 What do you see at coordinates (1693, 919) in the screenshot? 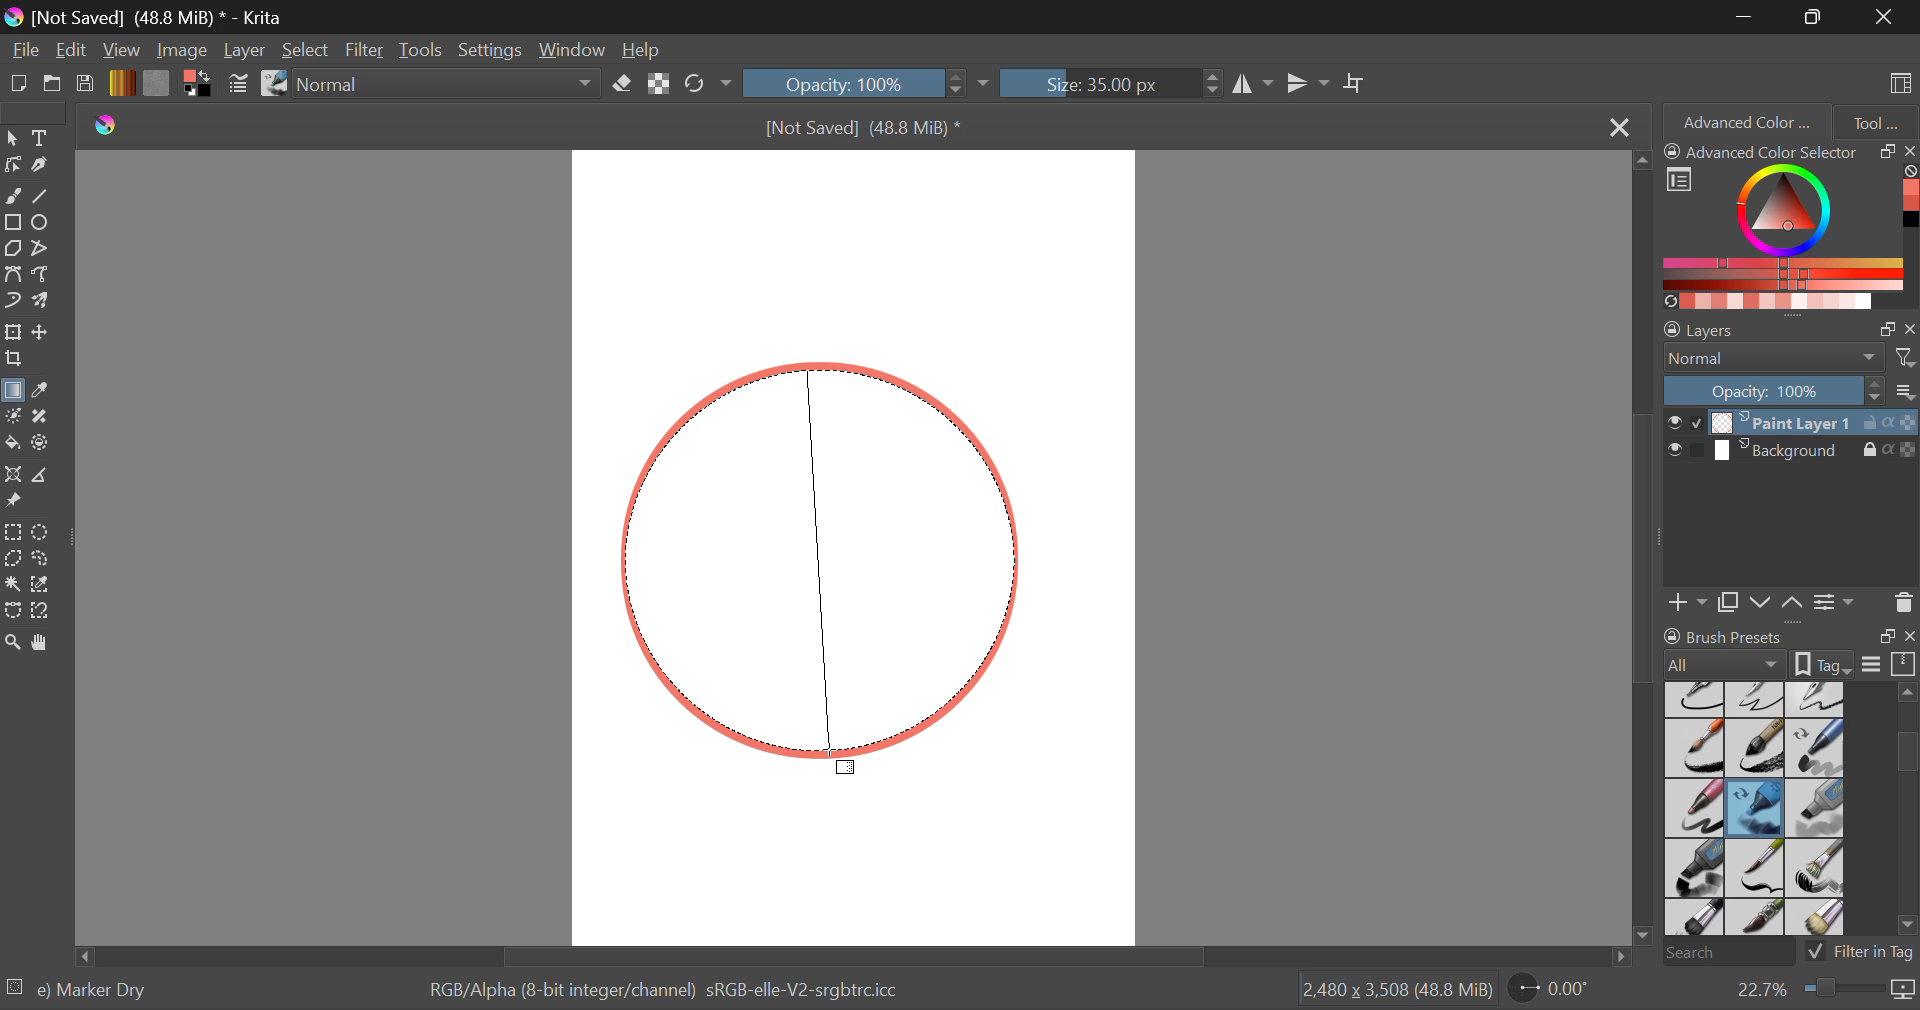
I see `Bristles-3 Large Smooth` at bounding box center [1693, 919].